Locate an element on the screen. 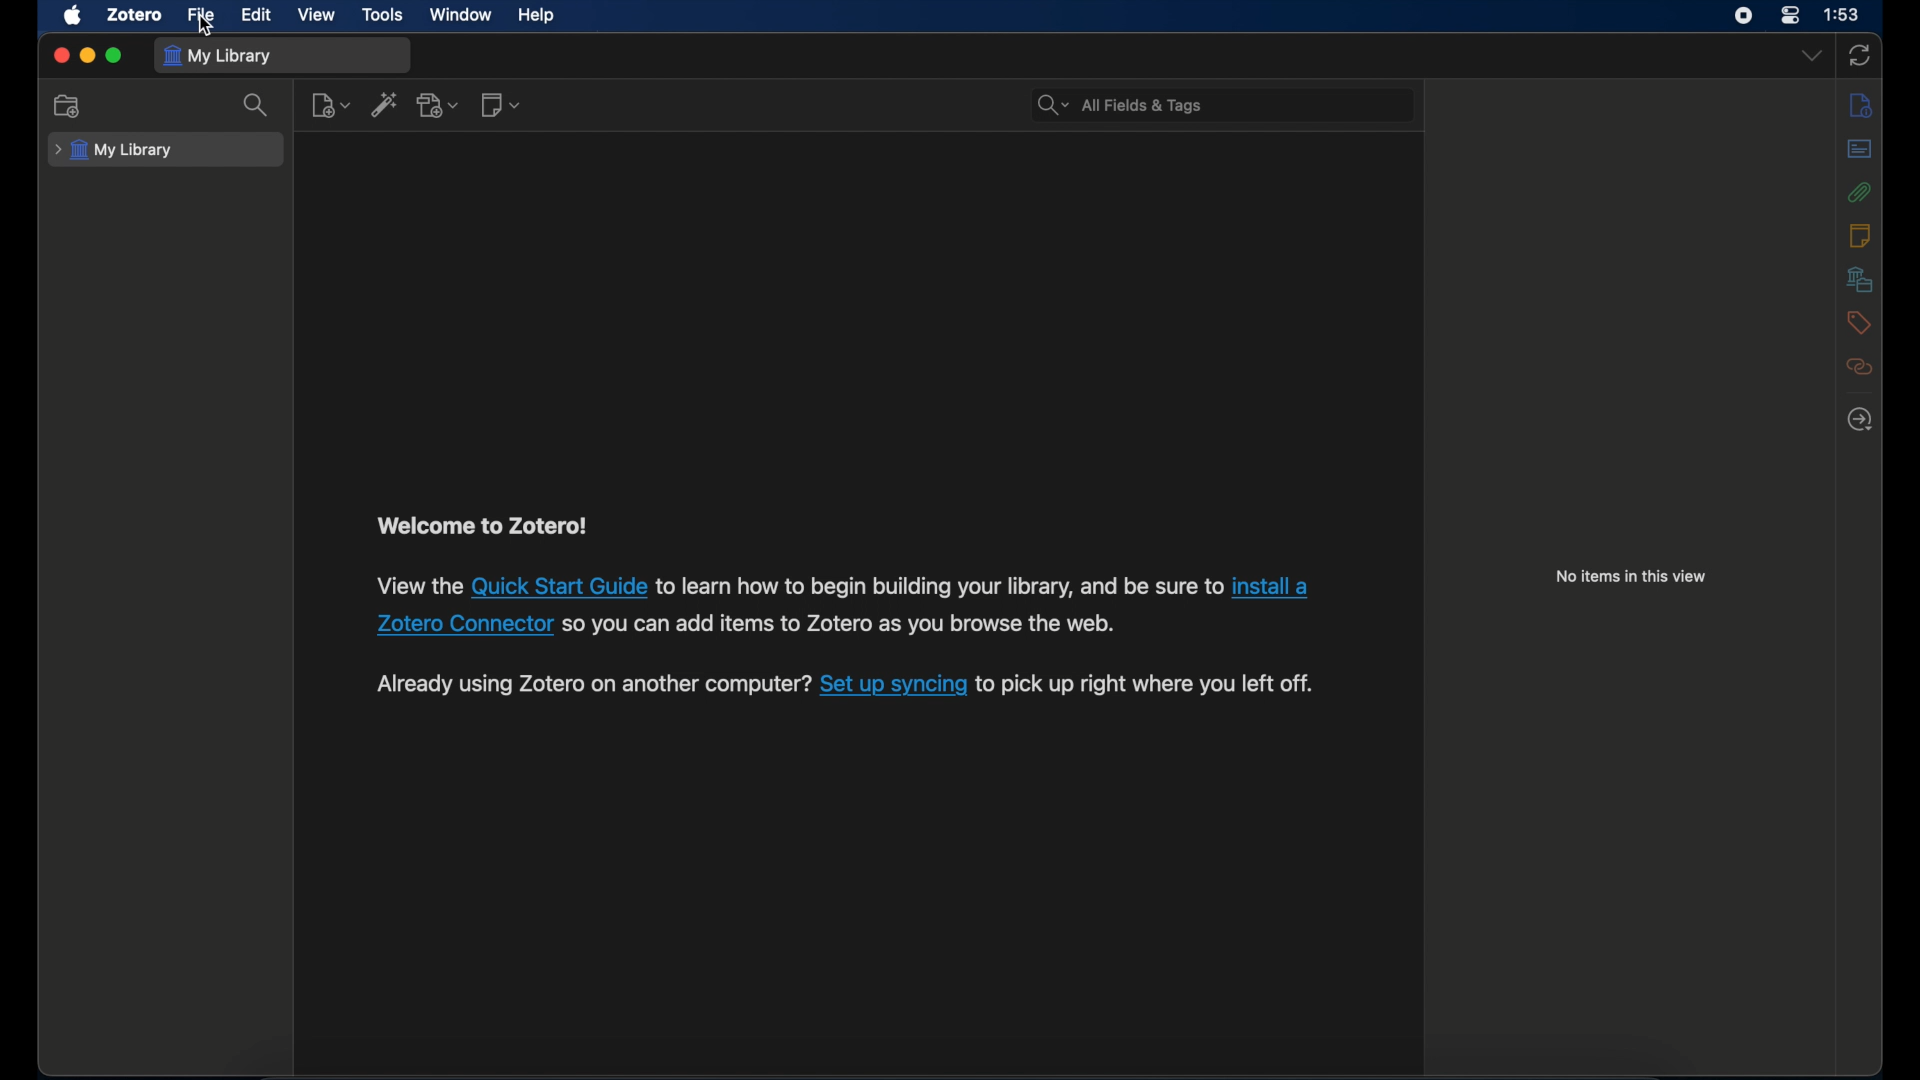 The width and height of the screenshot is (1920, 1080). file is located at coordinates (202, 13).